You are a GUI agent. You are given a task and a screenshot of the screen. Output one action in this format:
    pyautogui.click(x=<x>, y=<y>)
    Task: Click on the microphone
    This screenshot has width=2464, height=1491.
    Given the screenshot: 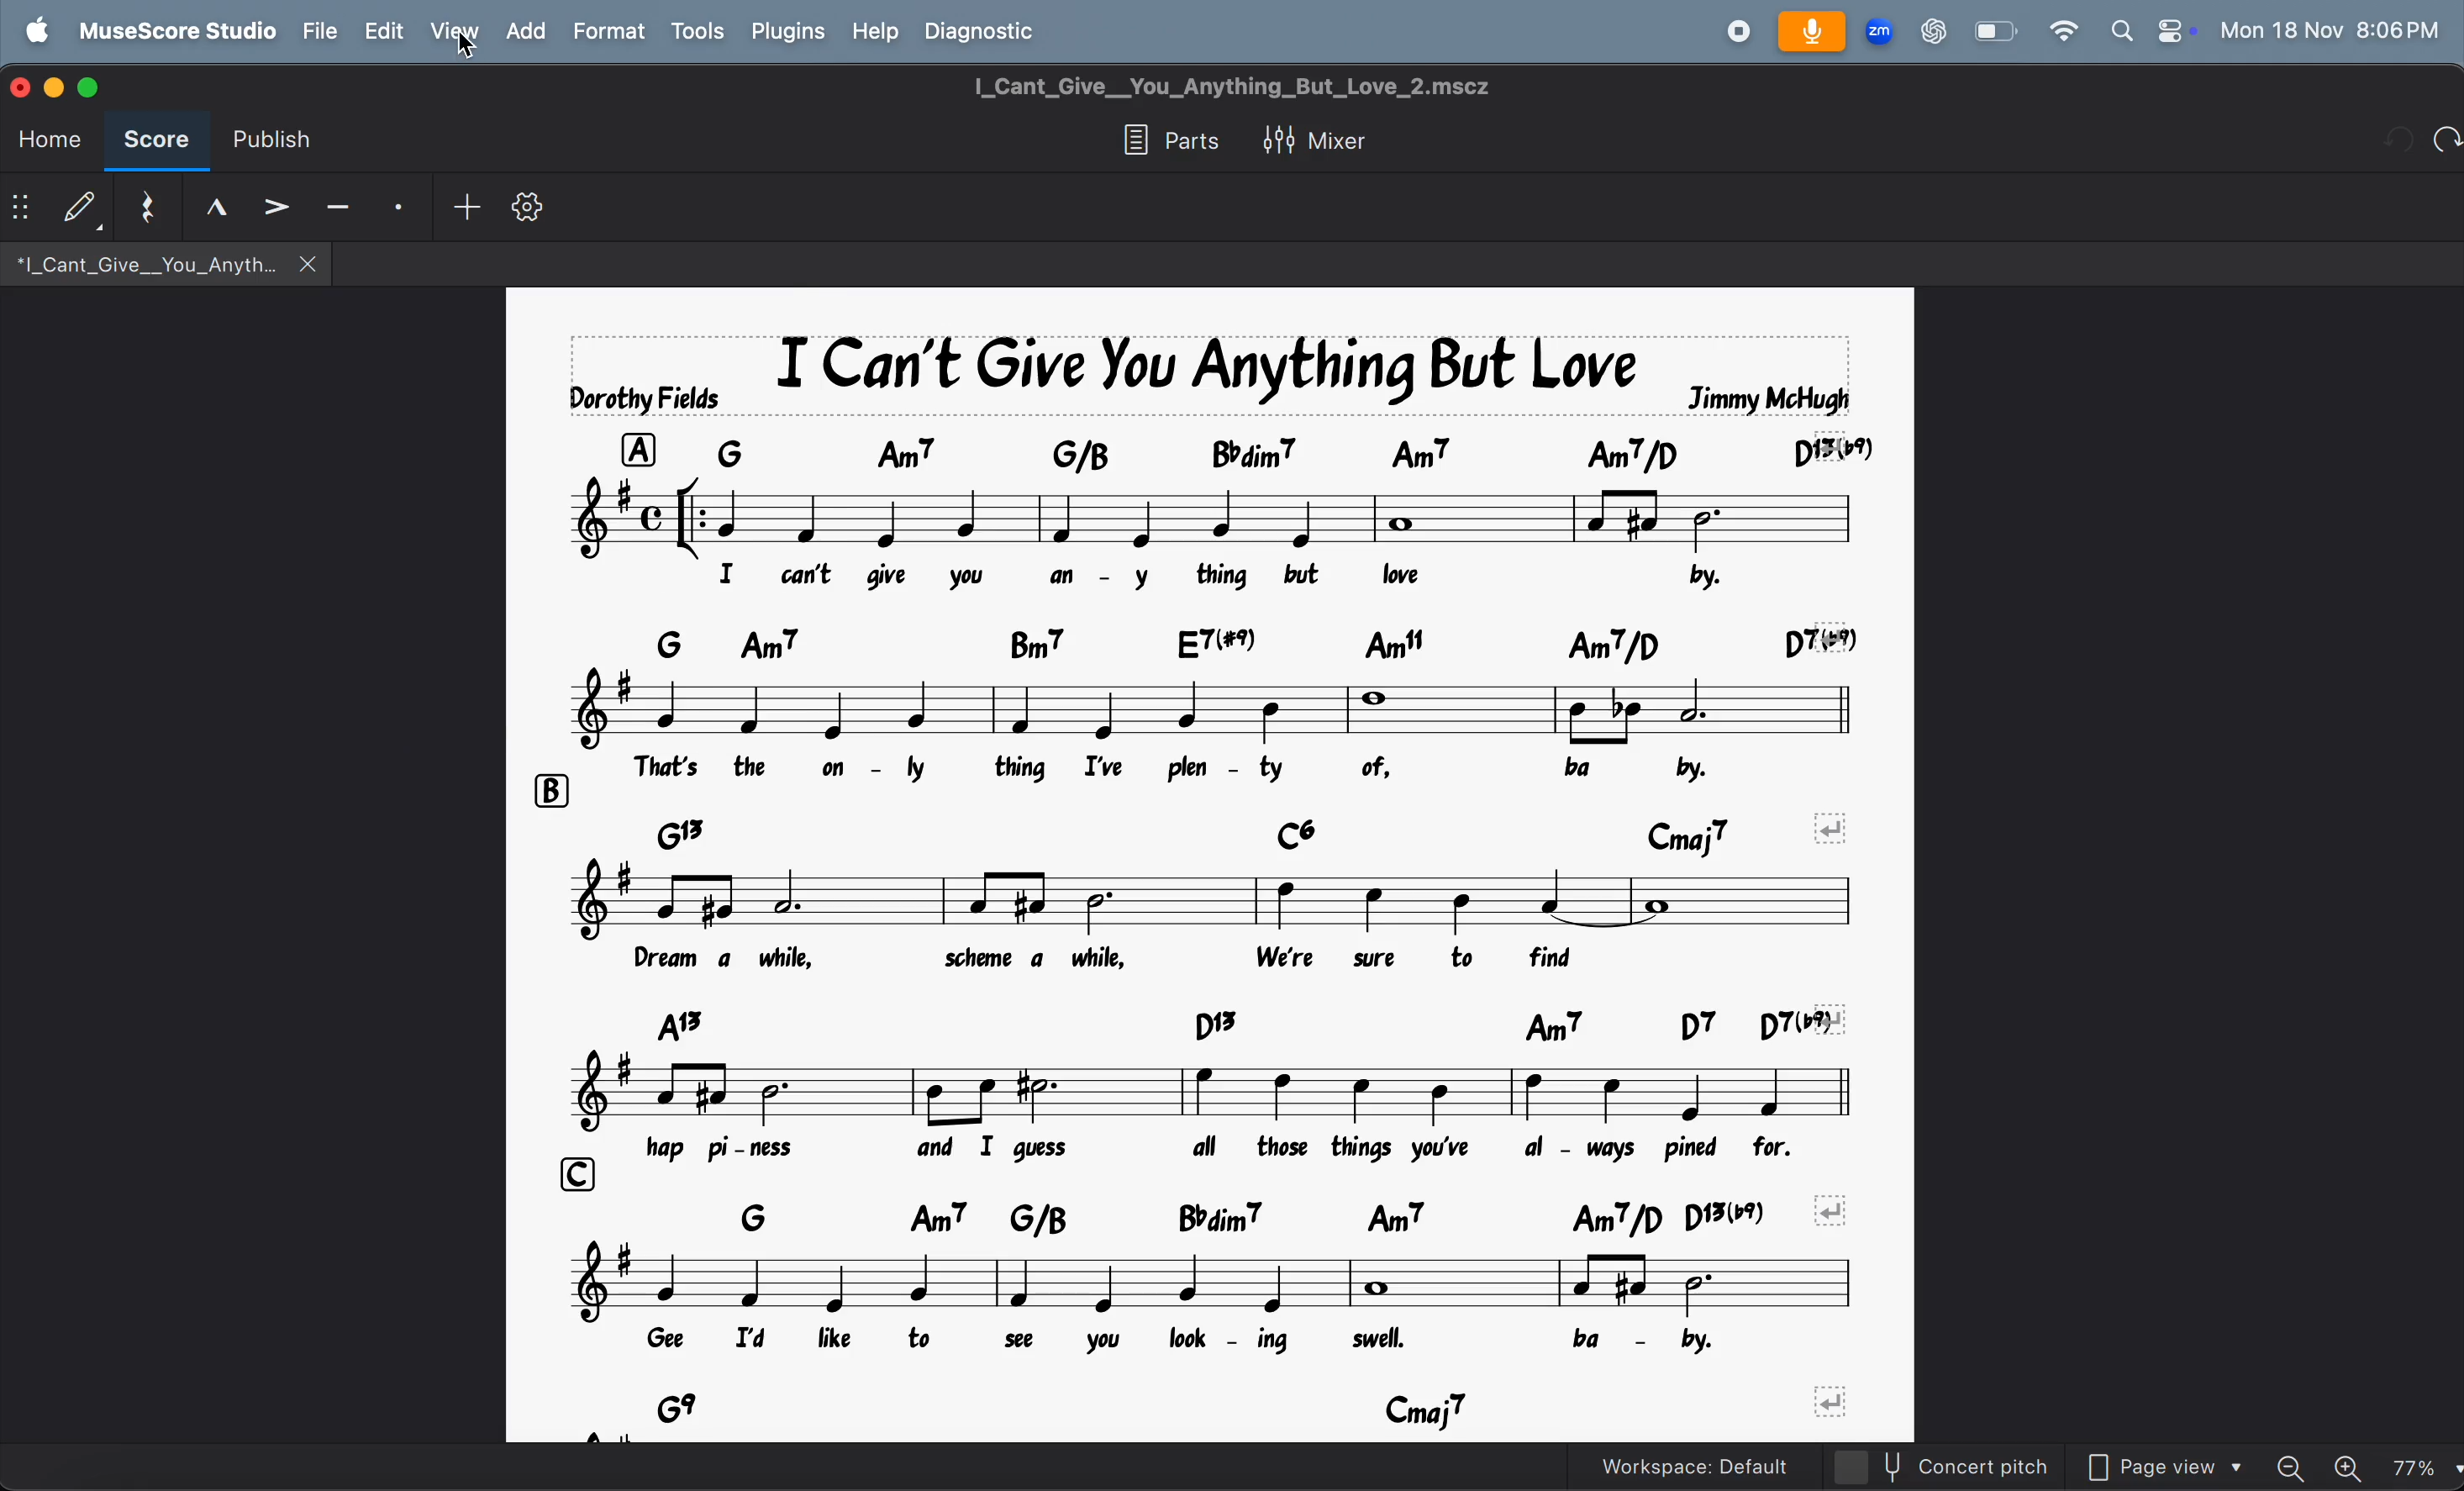 What is the action you would take?
    pyautogui.click(x=1816, y=29)
    